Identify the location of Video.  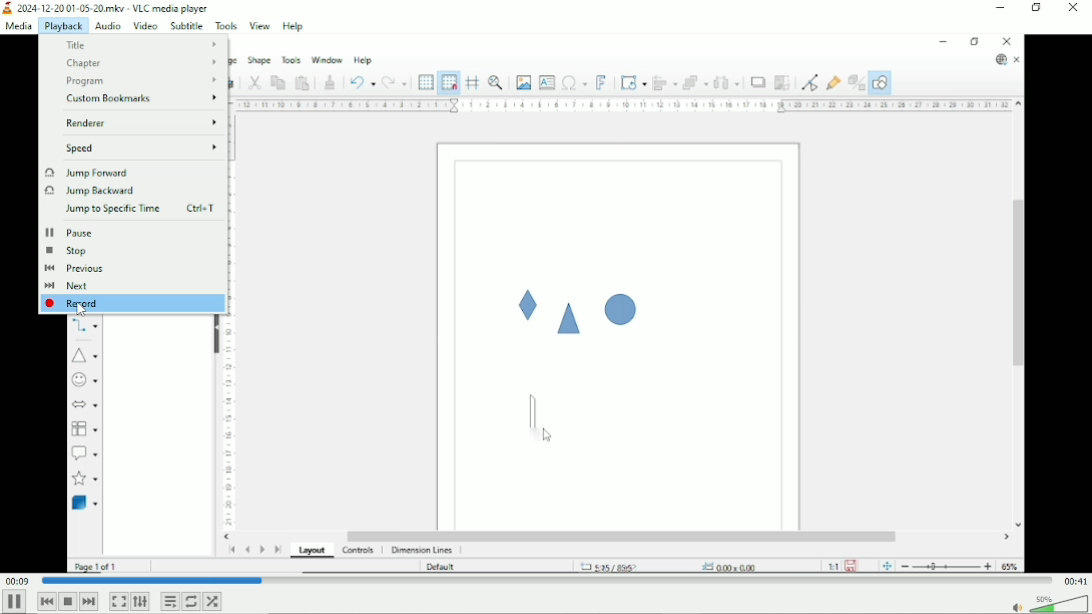
(630, 304).